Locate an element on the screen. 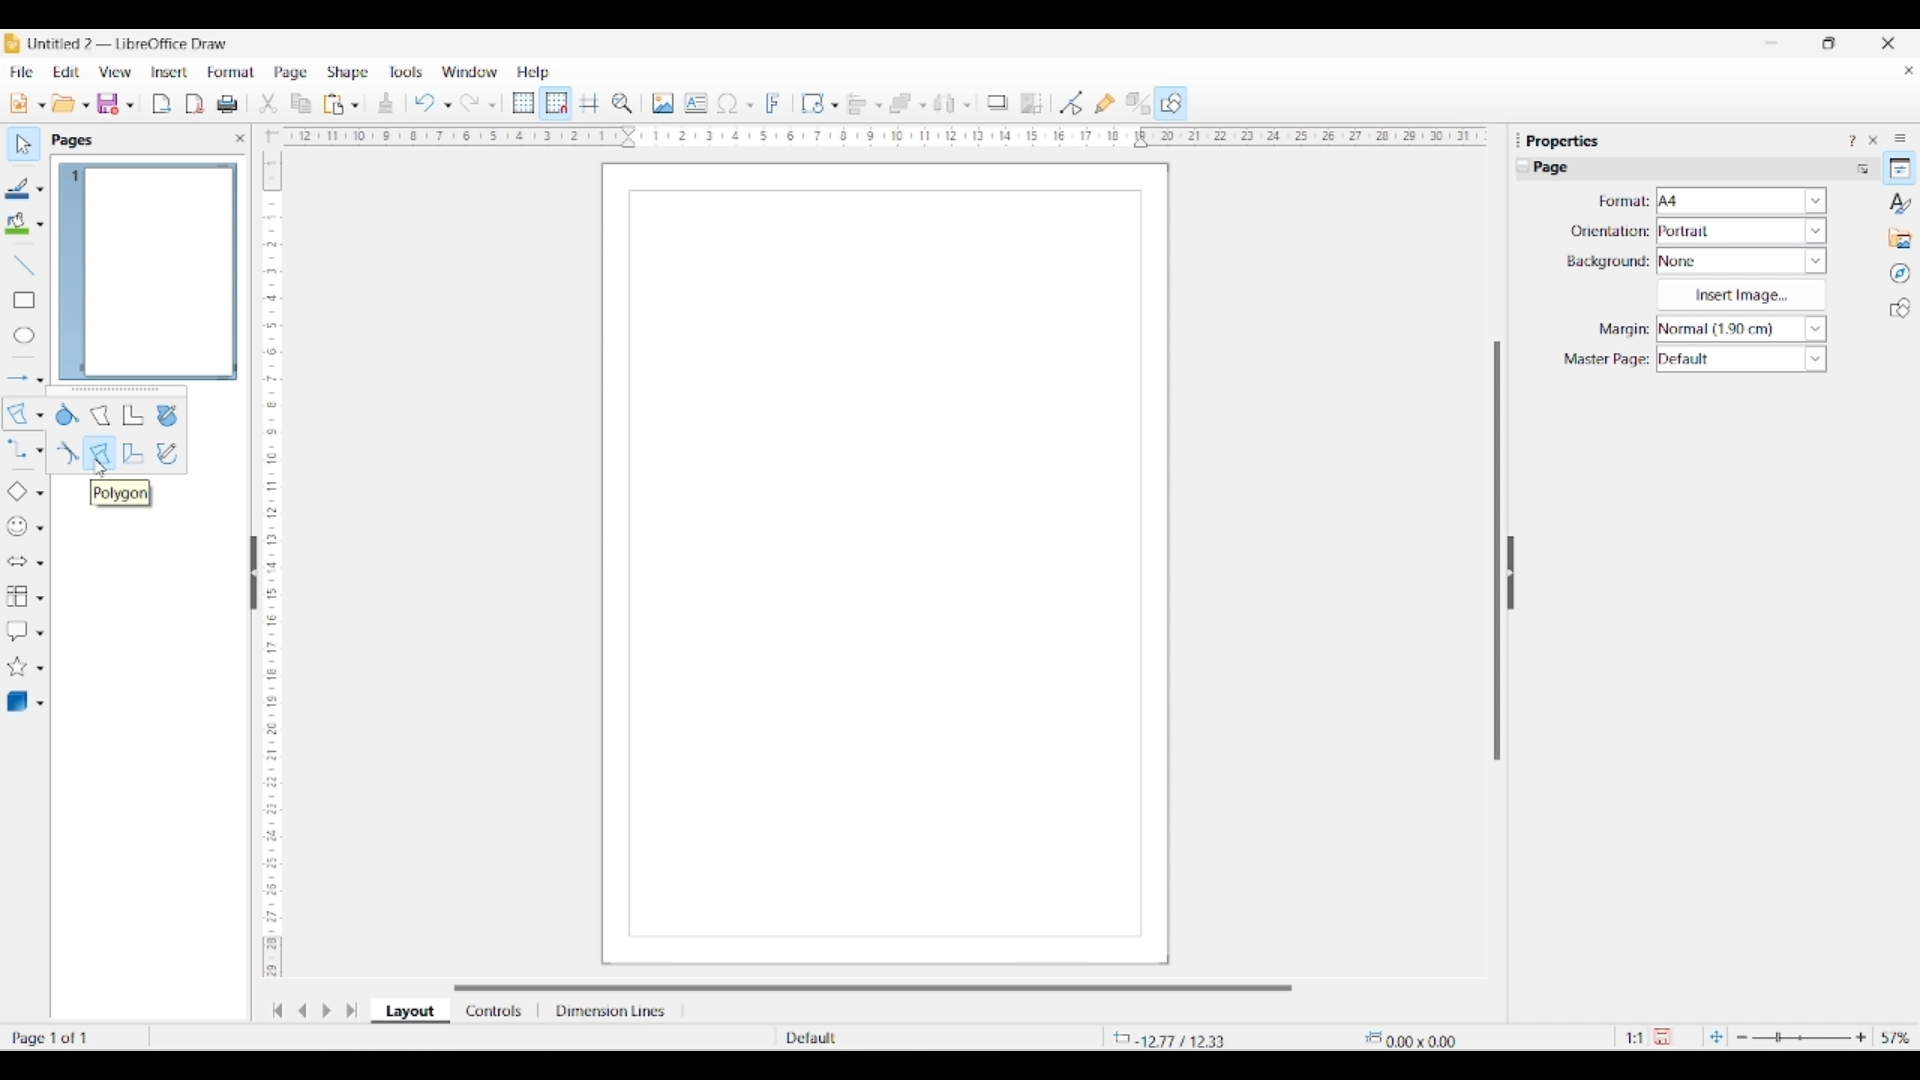 The height and width of the screenshot is (1080, 1920). Page is located at coordinates (291, 74).